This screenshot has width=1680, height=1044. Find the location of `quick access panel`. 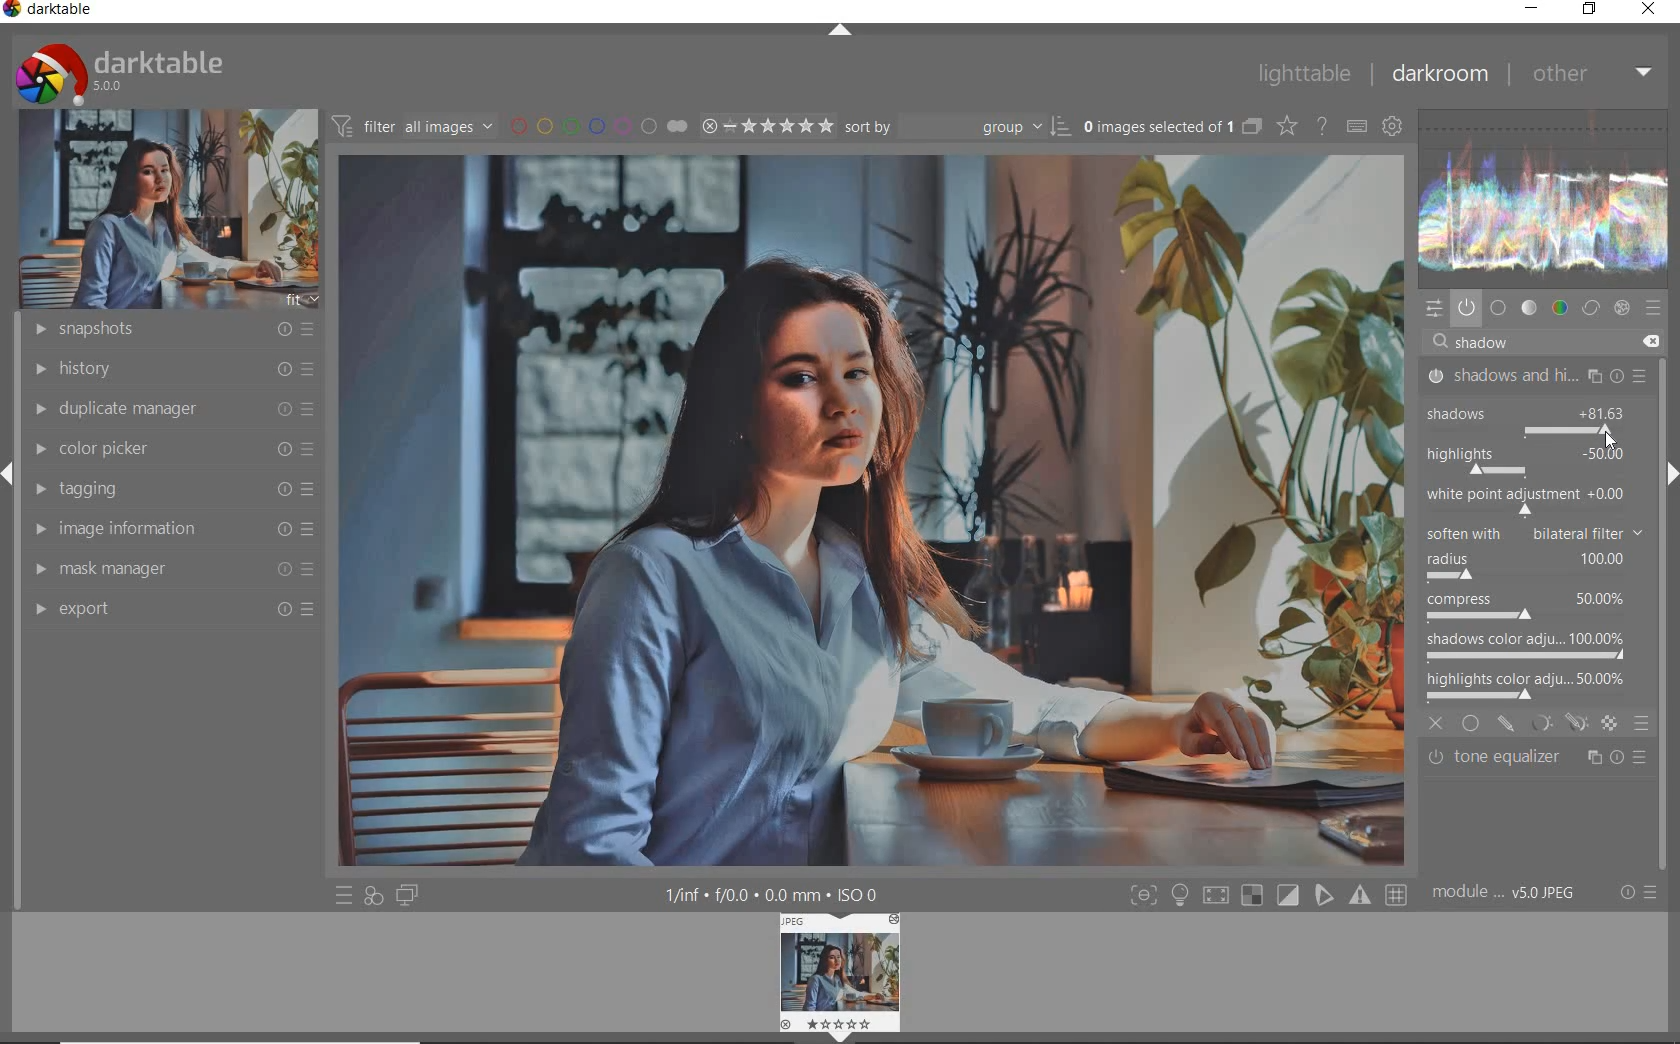

quick access panel is located at coordinates (1436, 310).